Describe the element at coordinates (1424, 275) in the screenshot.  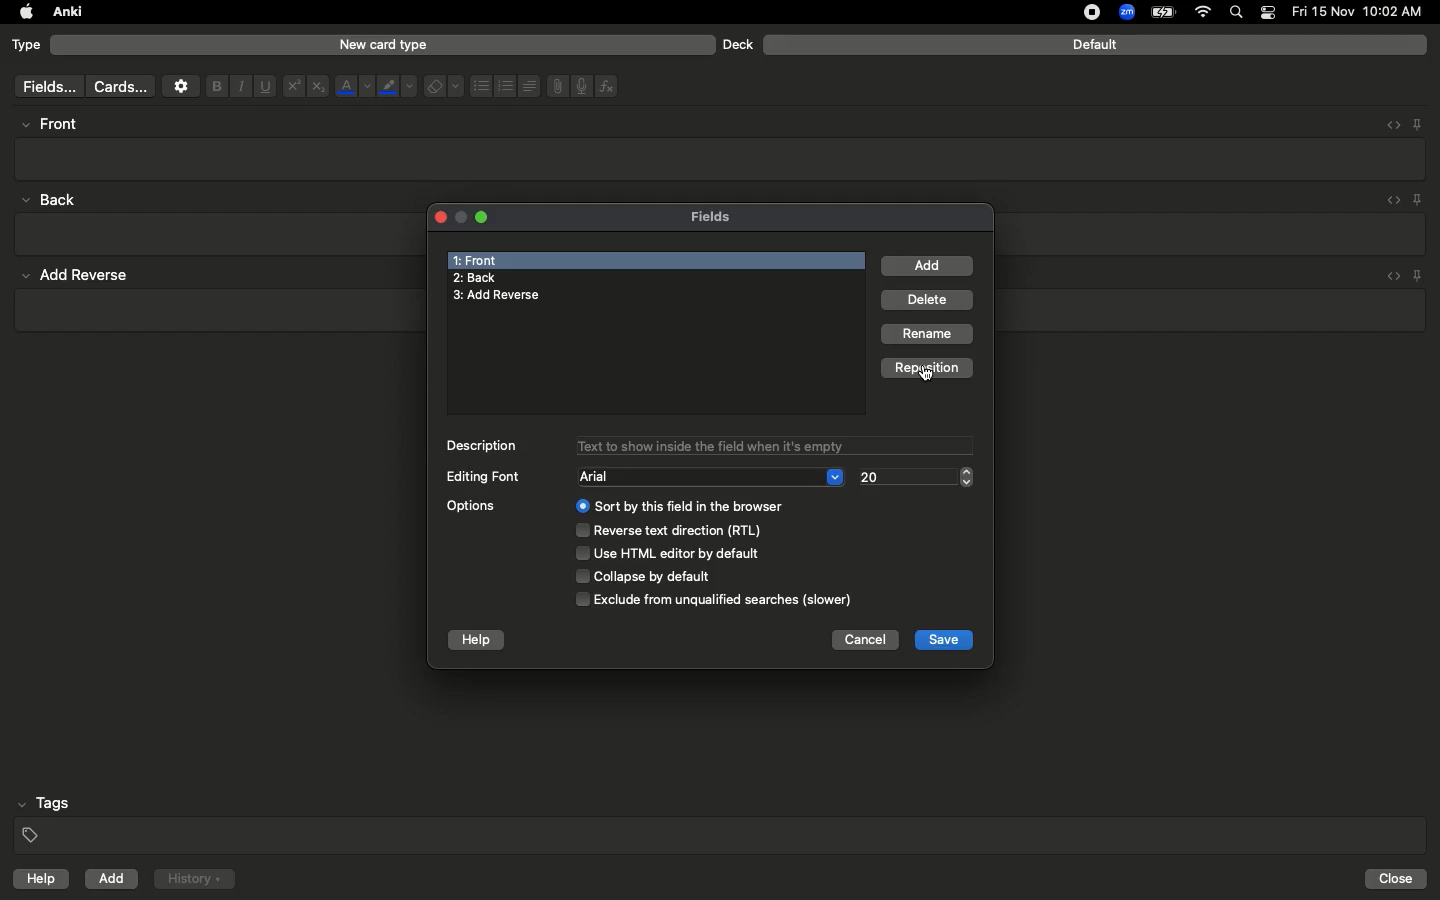
I see `pin` at that location.